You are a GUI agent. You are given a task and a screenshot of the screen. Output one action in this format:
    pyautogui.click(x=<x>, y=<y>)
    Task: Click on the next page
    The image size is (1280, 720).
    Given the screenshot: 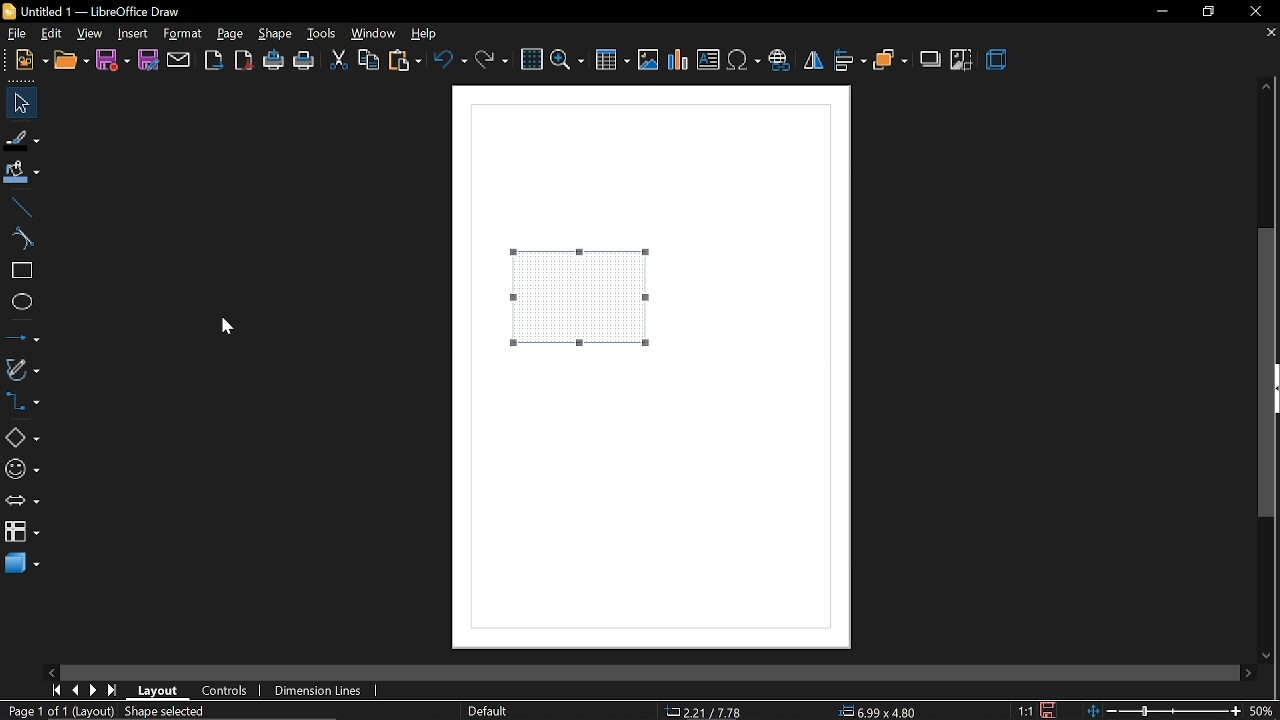 What is the action you would take?
    pyautogui.click(x=94, y=689)
    